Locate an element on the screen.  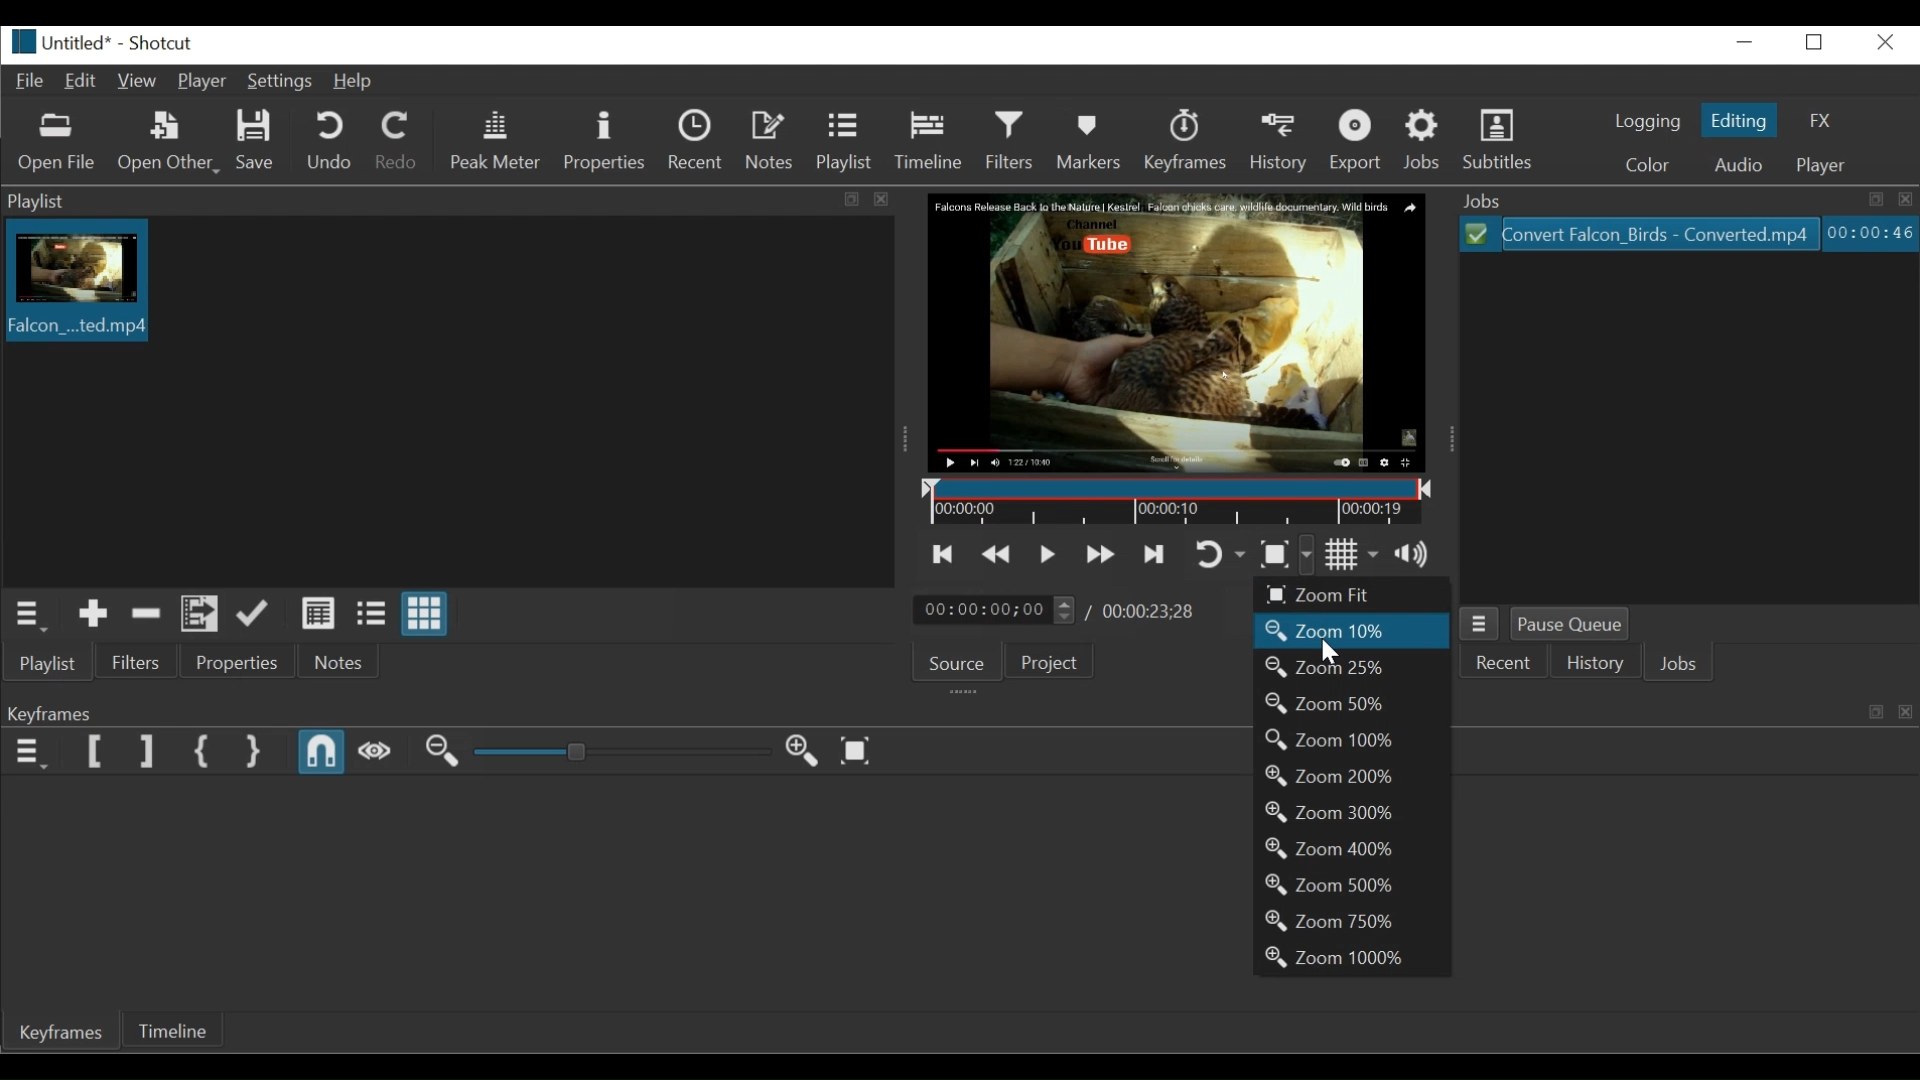
Audio is located at coordinates (1744, 164).